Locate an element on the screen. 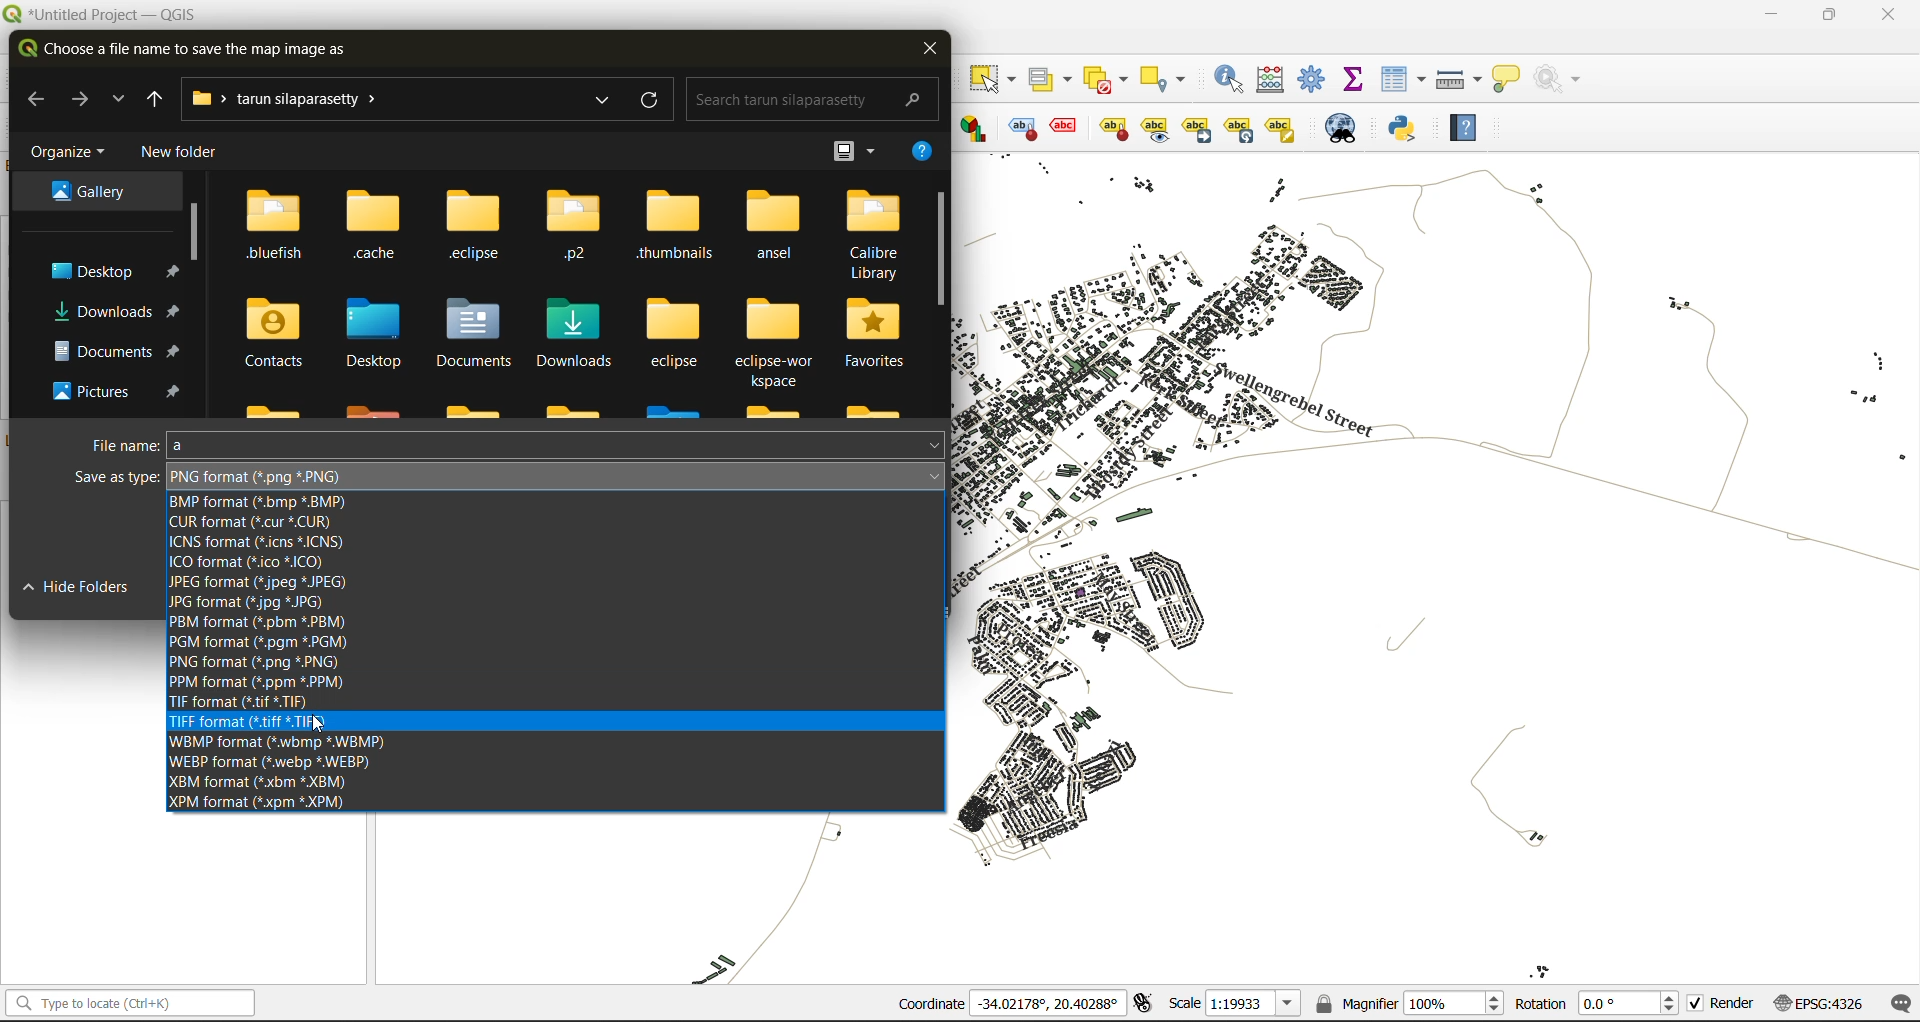 The image size is (1920, 1022). icns is located at coordinates (285, 543).